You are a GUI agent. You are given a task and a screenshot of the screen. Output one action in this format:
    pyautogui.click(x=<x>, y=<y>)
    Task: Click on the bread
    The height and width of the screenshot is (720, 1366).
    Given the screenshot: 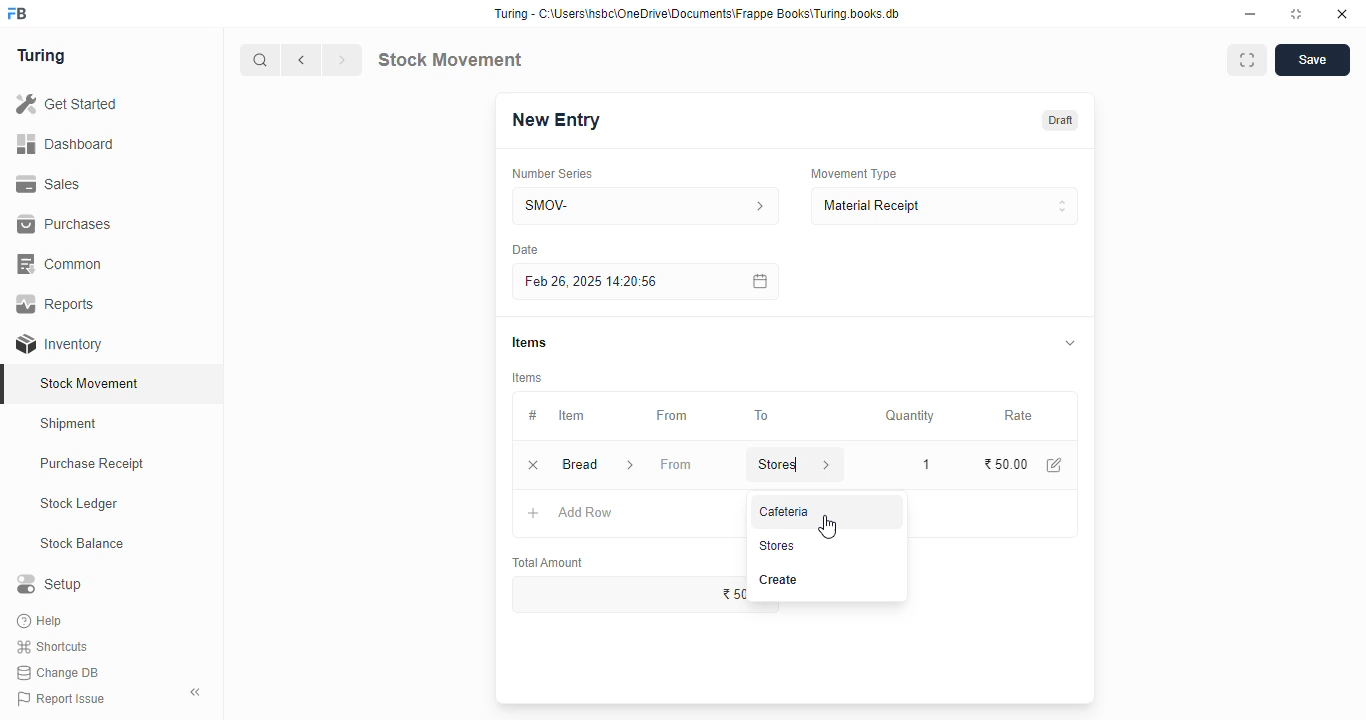 What is the action you would take?
    pyautogui.click(x=579, y=464)
    